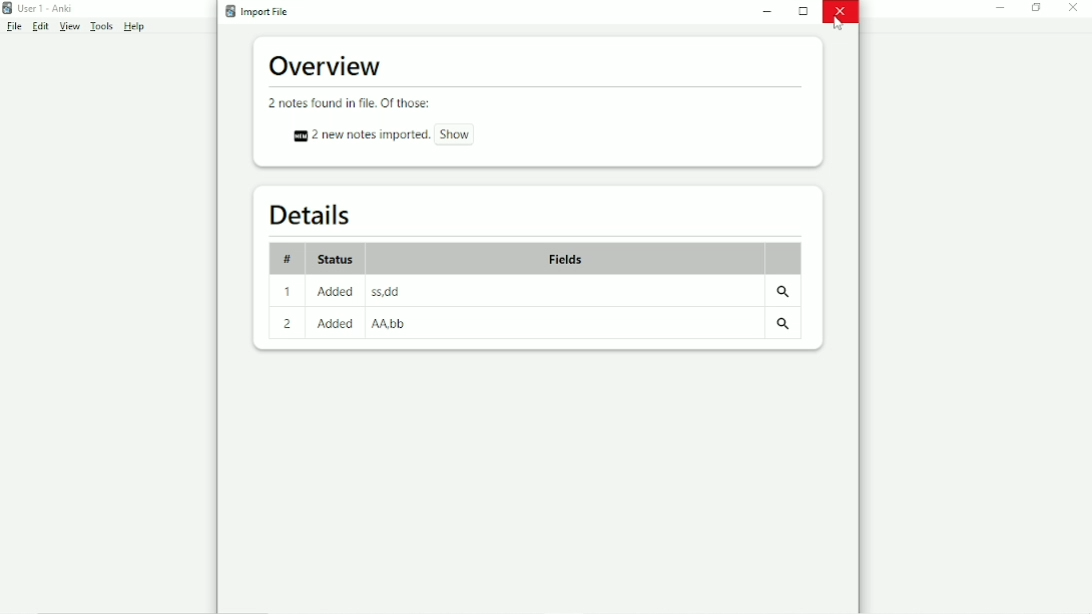 The image size is (1092, 614). What do you see at coordinates (456, 134) in the screenshot?
I see `Show` at bounding box center [456, 134].